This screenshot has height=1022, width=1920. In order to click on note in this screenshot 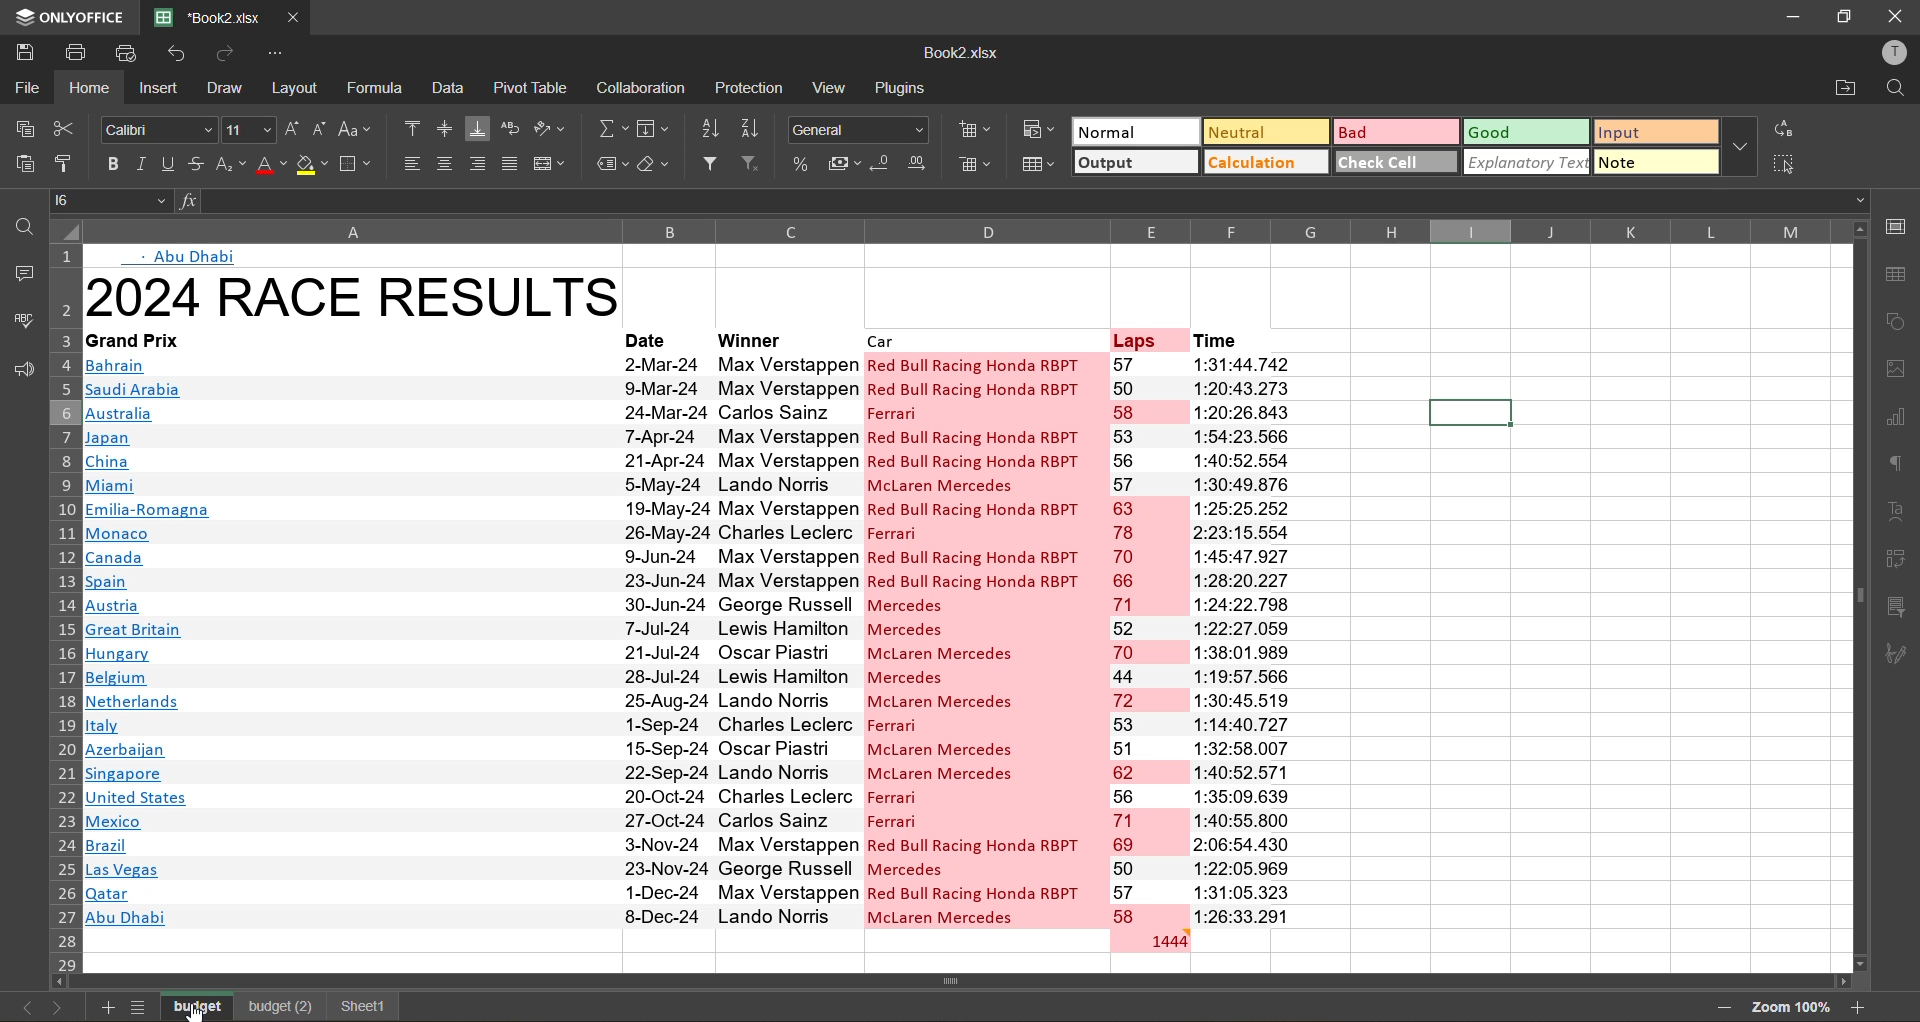, I will do `click(1655, 160)`.